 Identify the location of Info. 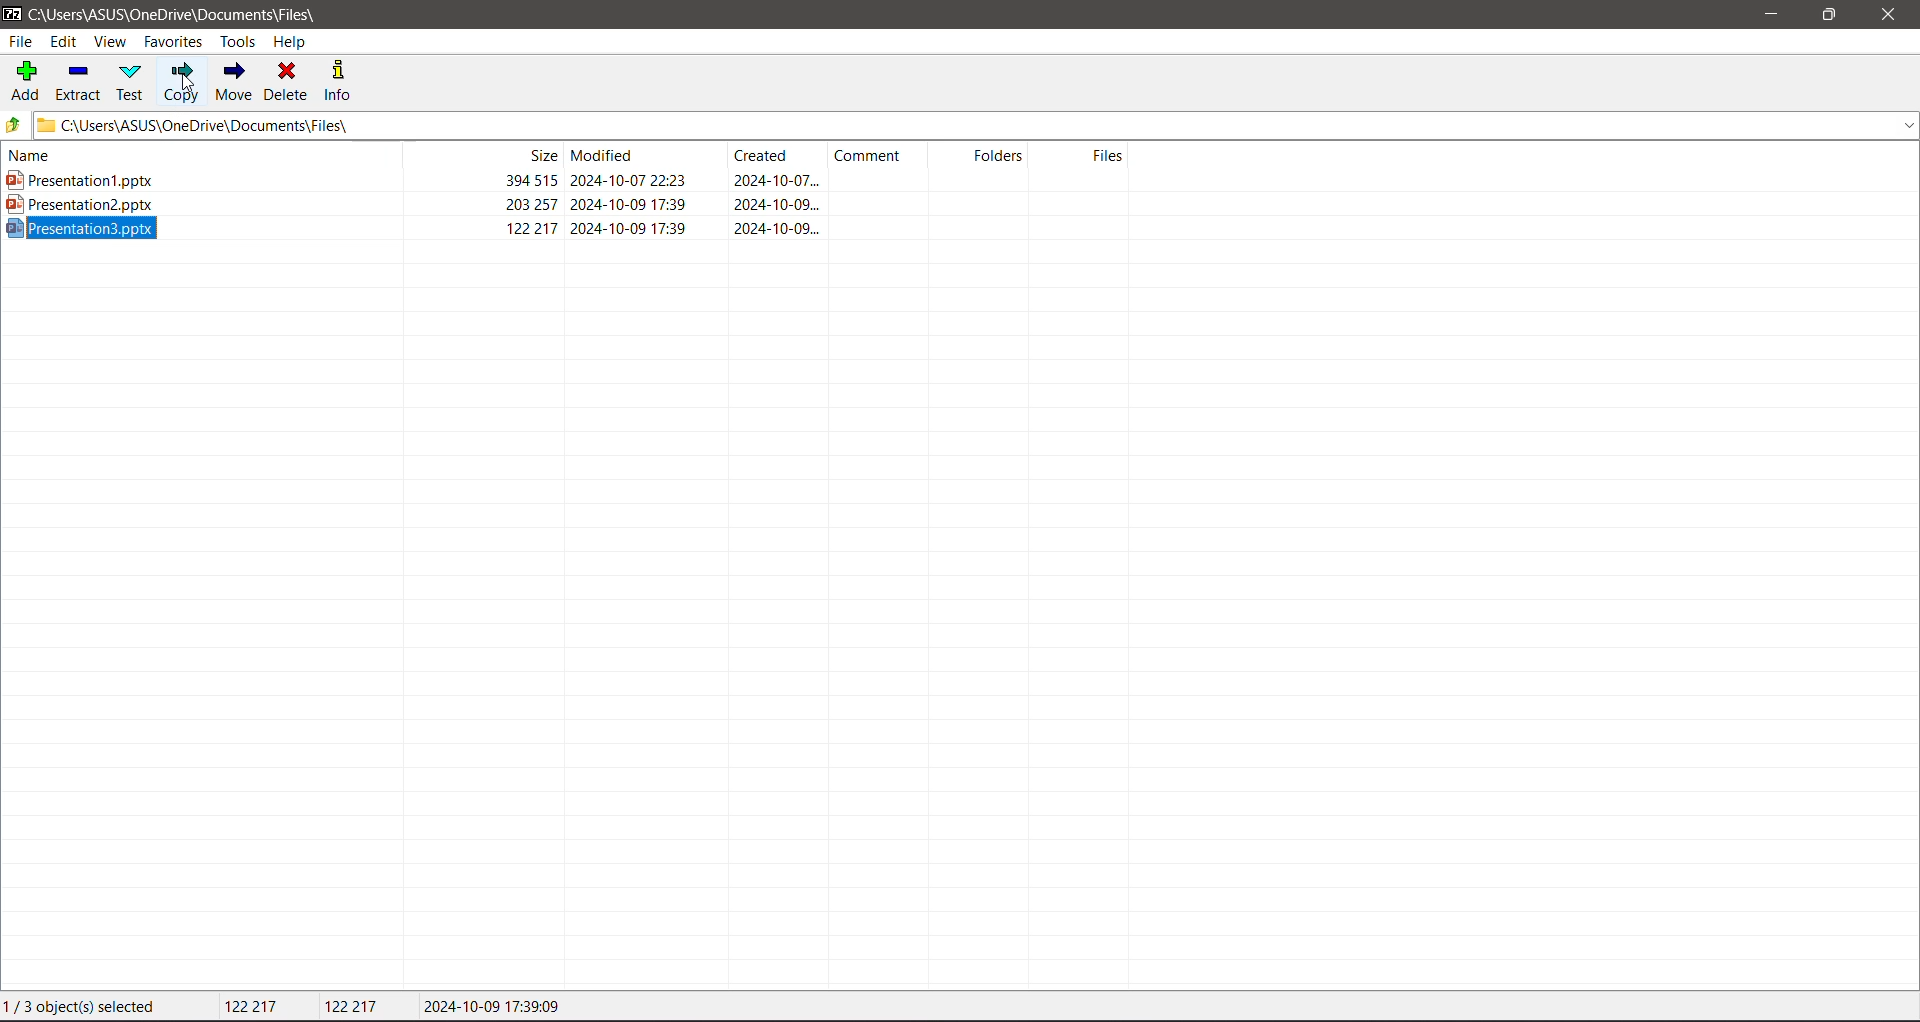
(341, 82).